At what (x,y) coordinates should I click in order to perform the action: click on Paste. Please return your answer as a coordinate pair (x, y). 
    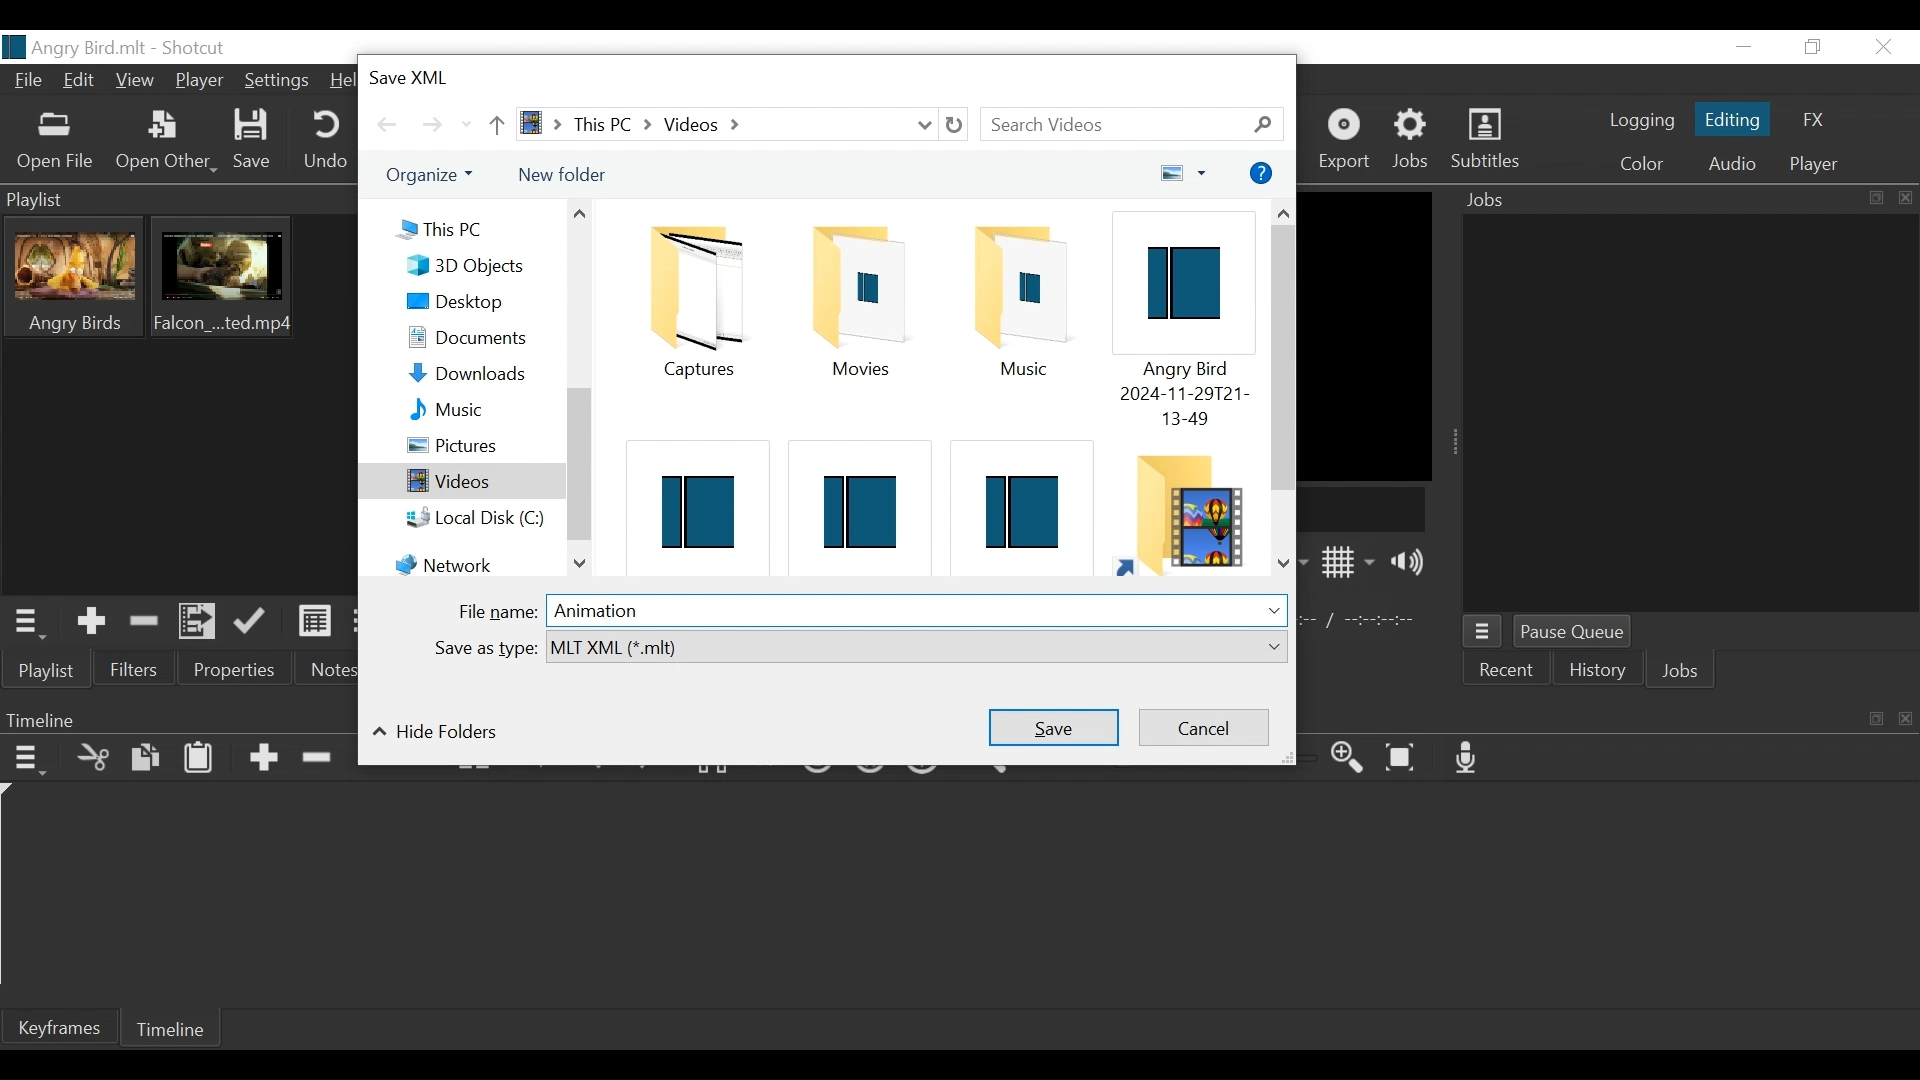
    Looking at the image, I should click on (201, 758).